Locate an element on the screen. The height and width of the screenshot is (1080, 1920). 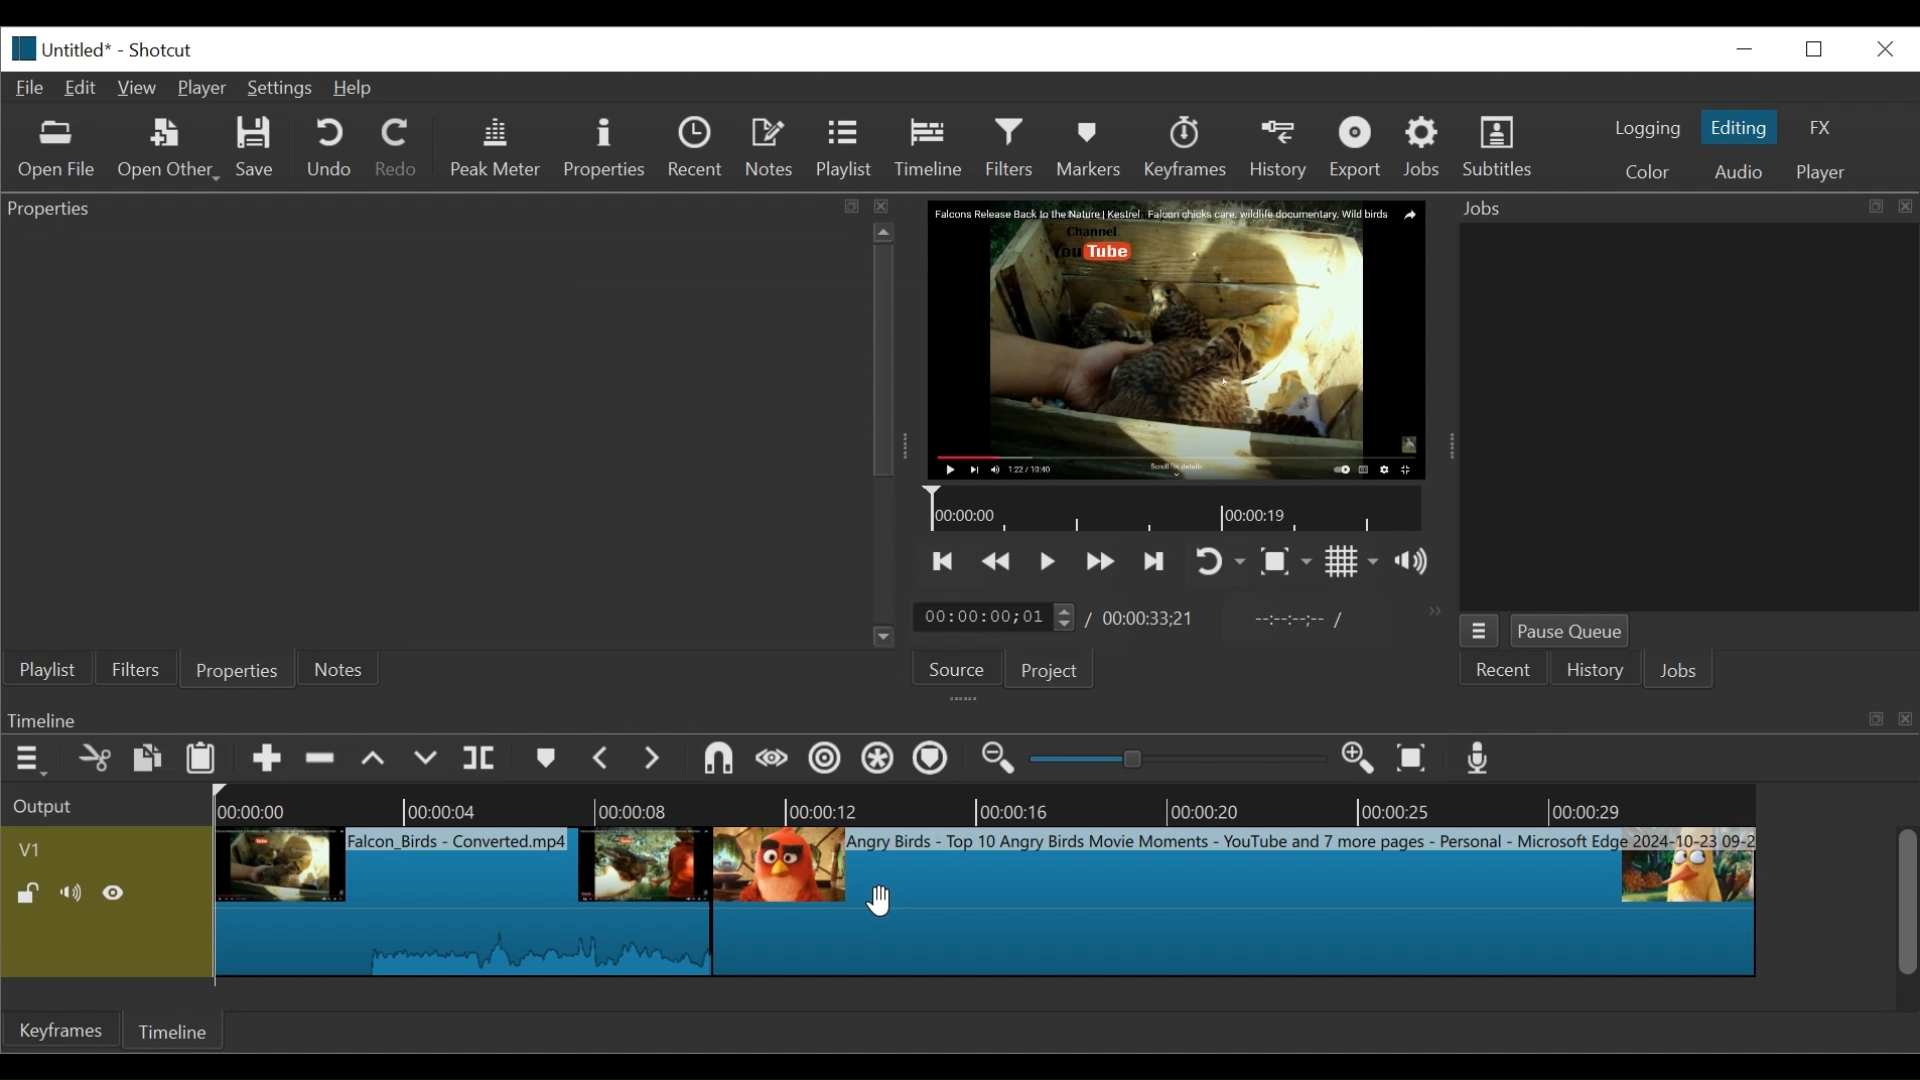
Notes is located at coordinates (772, 150).